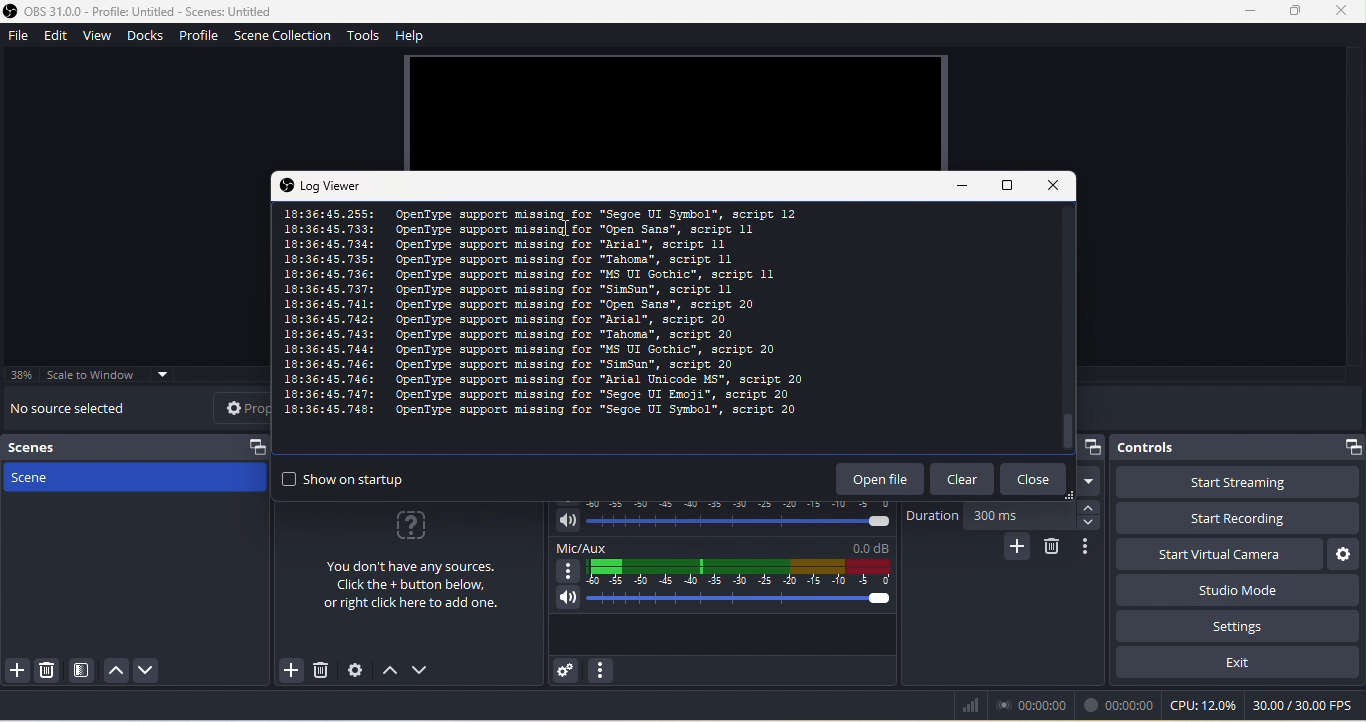 This screenshot has height=722, width=1366. Describe the element at coordinates (1056, 185) in the screenshot. I see `close` at that location.